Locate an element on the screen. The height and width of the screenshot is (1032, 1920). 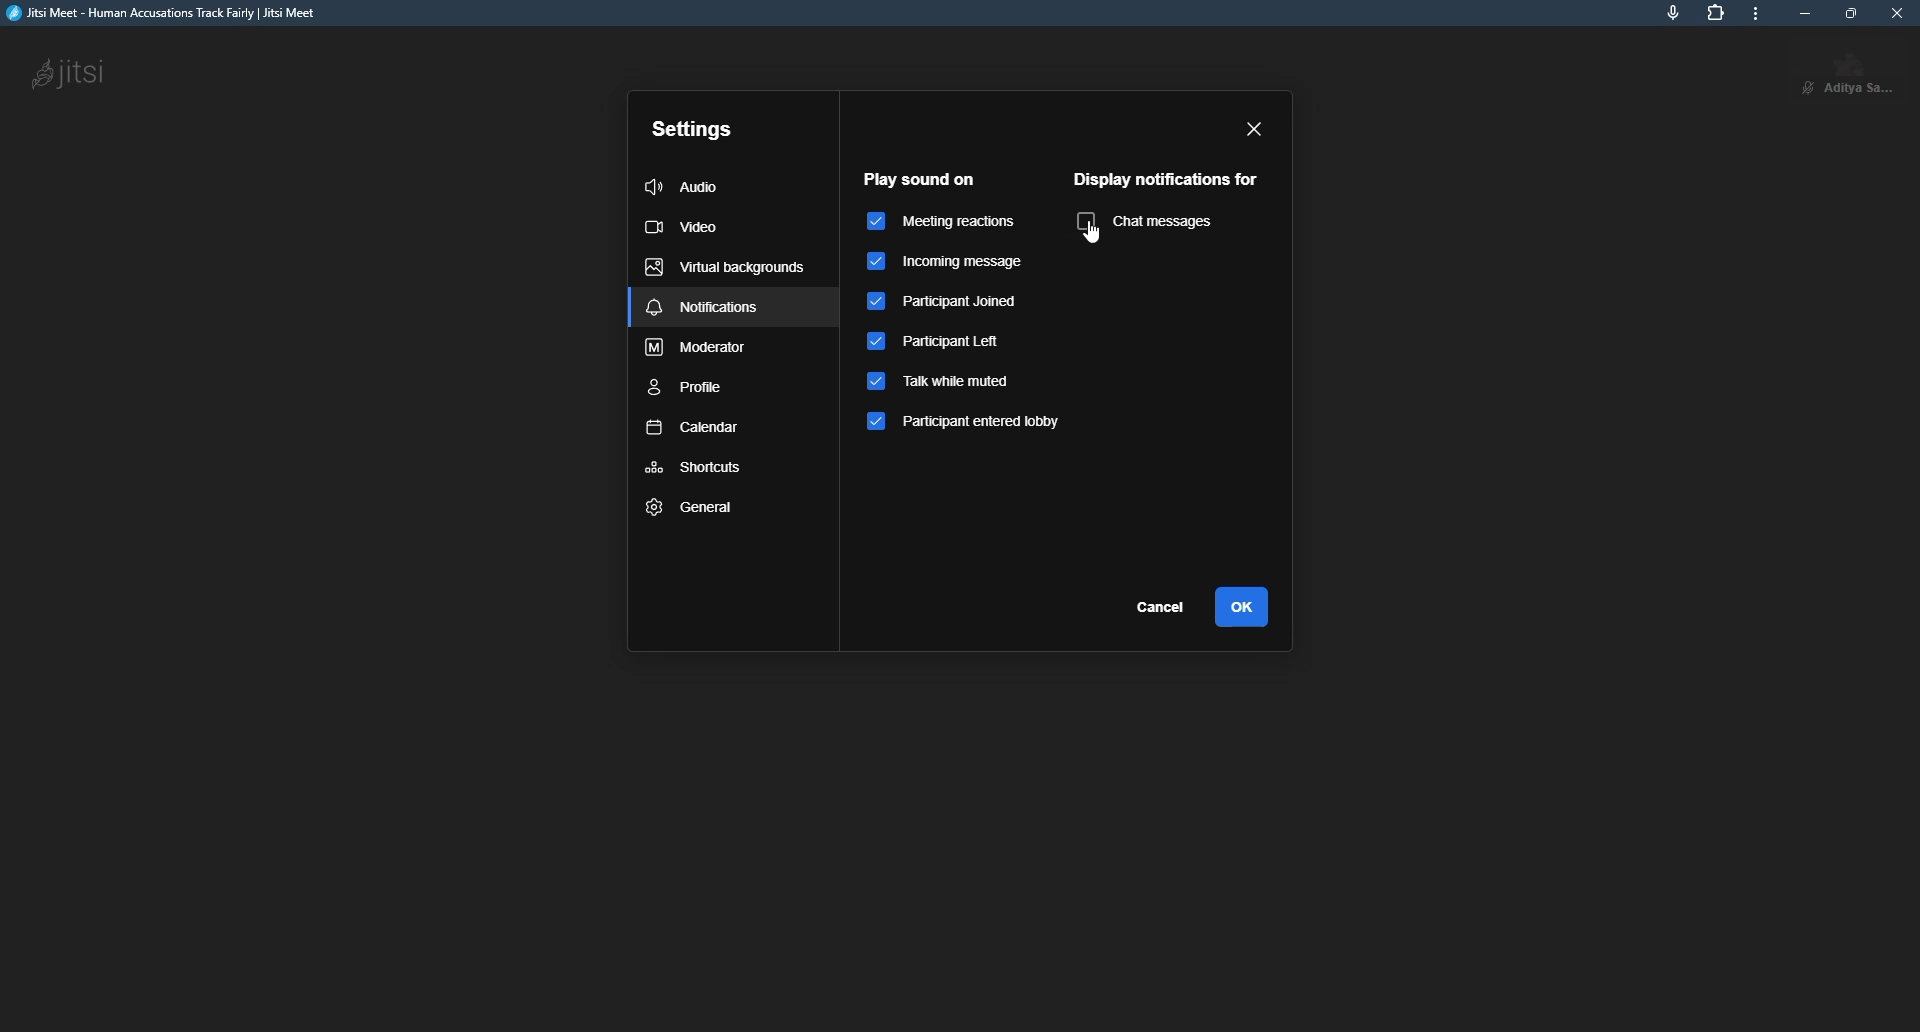
extensions is located at coordinates (1713, 13).